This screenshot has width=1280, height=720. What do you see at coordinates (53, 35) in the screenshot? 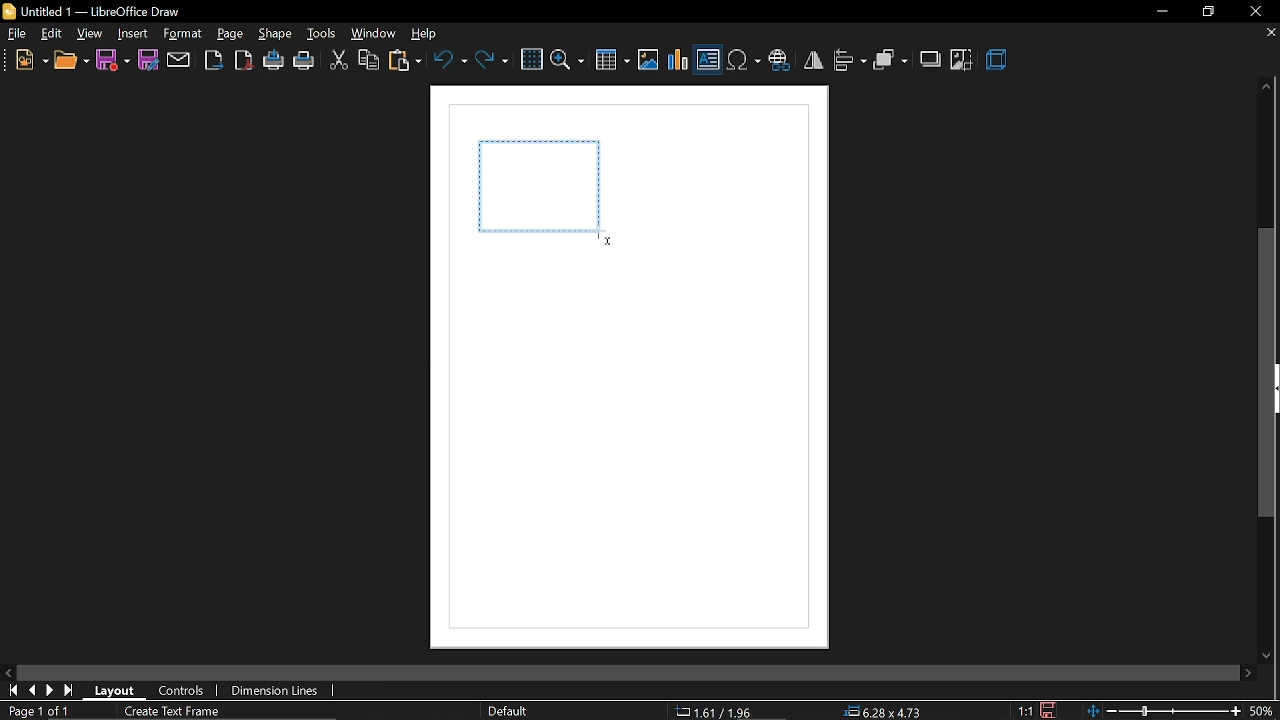
I see `edit` at bounding box center [53, 35].